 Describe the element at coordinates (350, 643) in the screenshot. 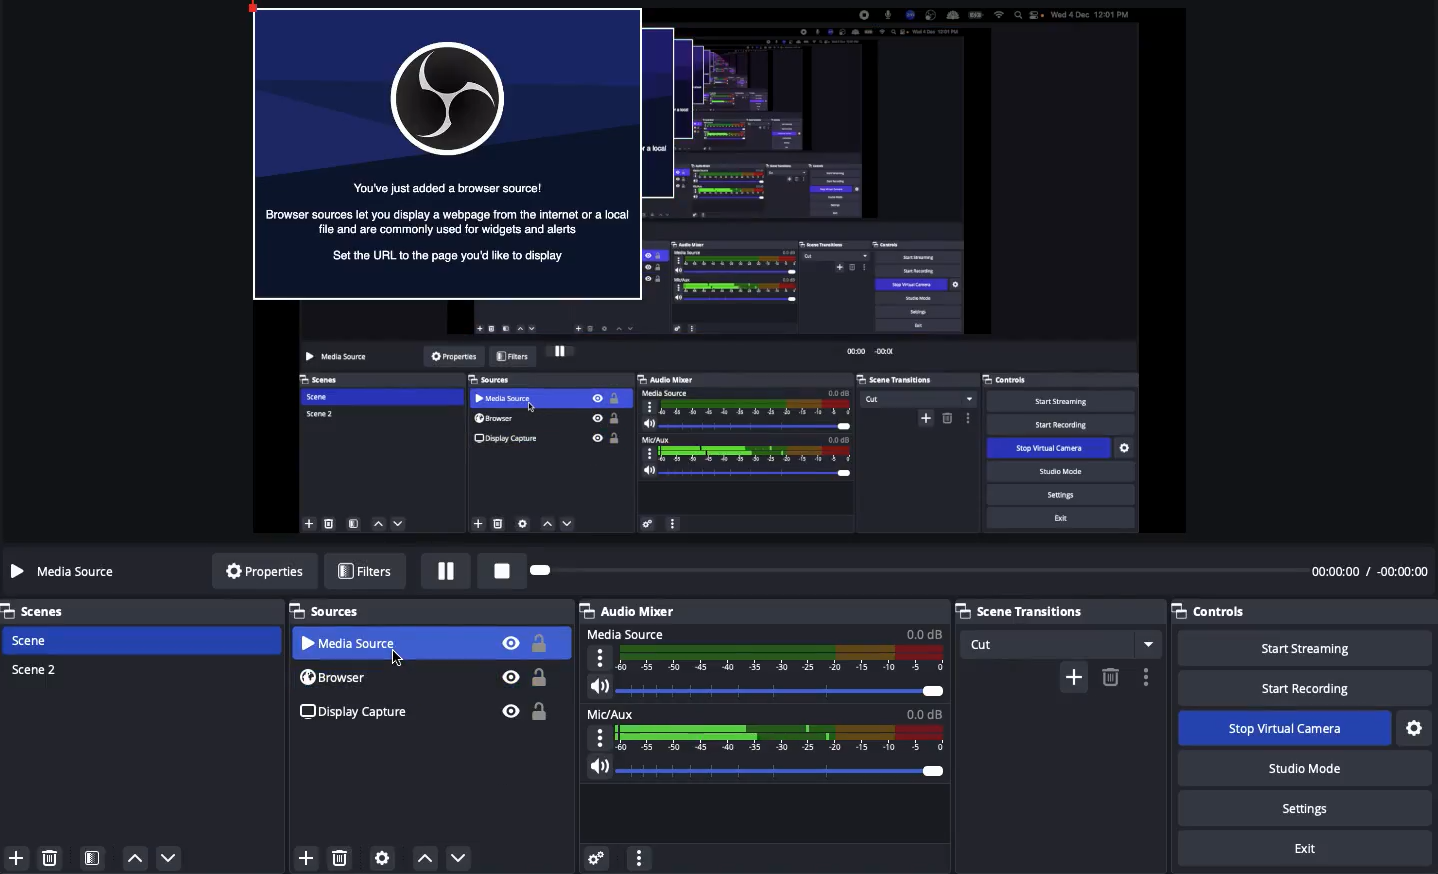

I see `Media source` at that location.